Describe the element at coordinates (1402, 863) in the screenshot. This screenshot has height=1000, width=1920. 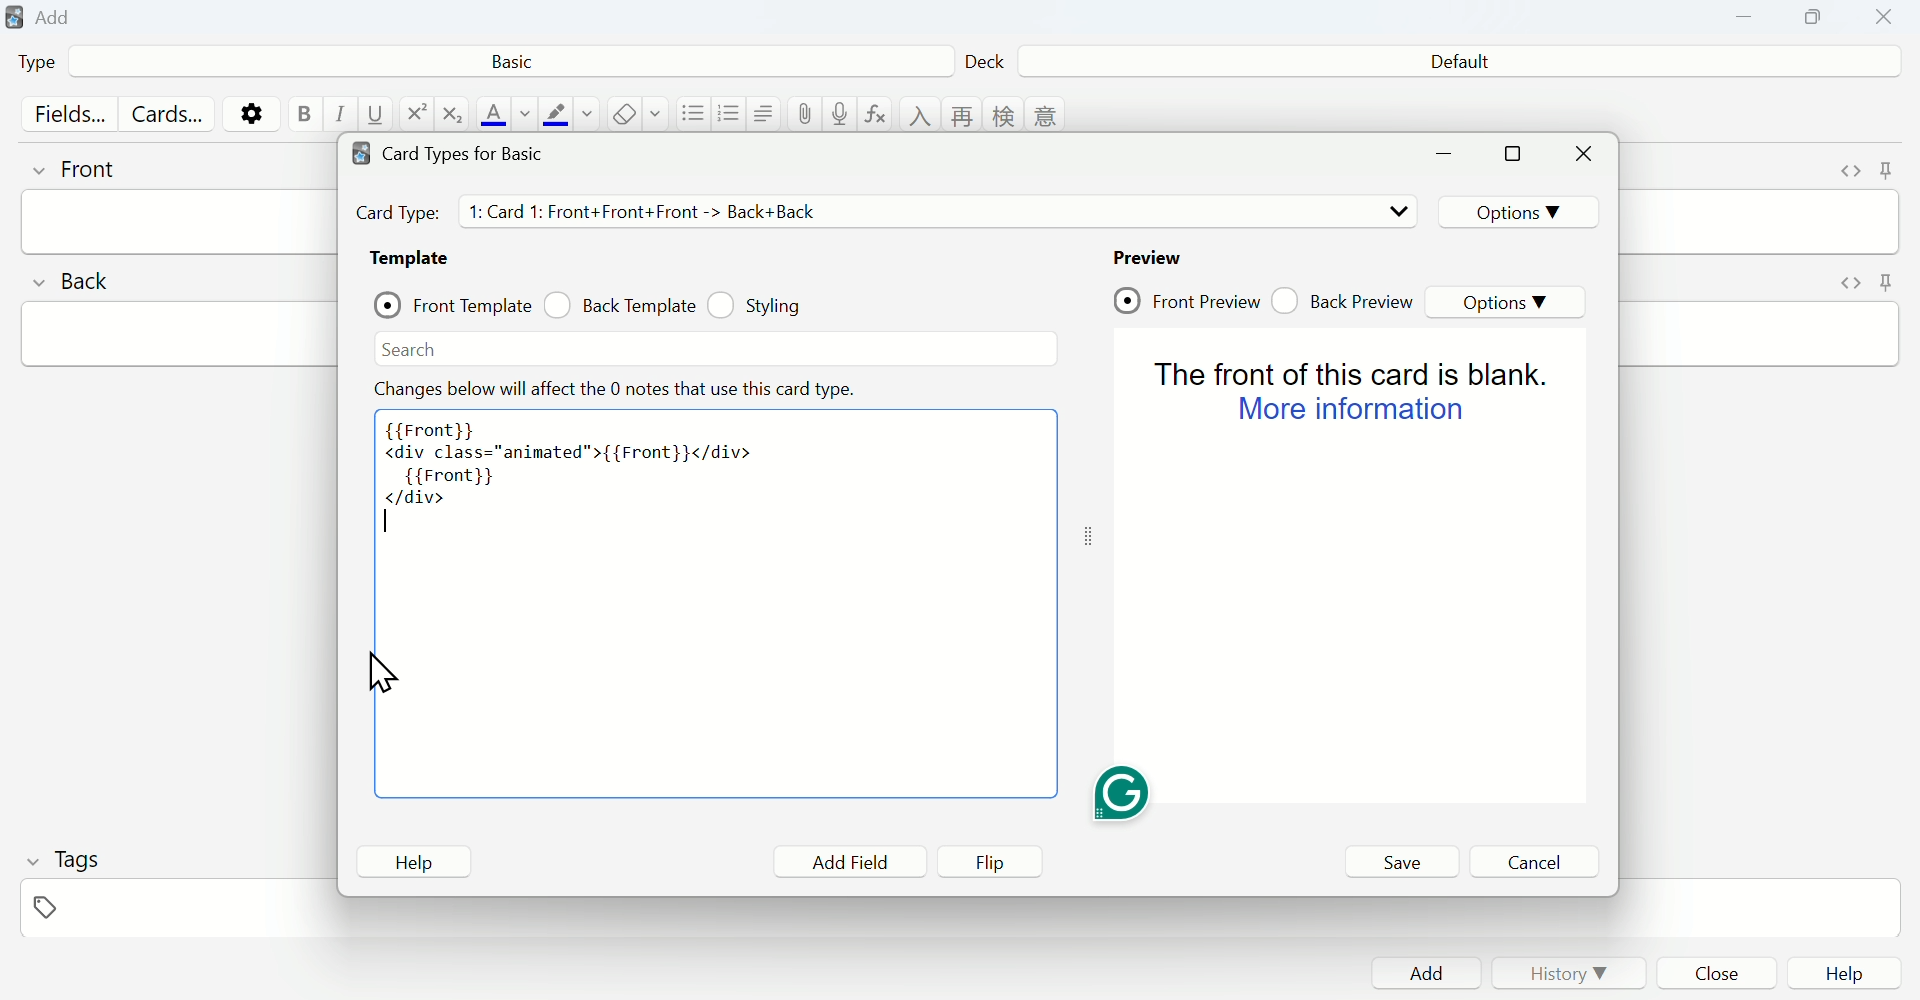
I see `Save` at that location.